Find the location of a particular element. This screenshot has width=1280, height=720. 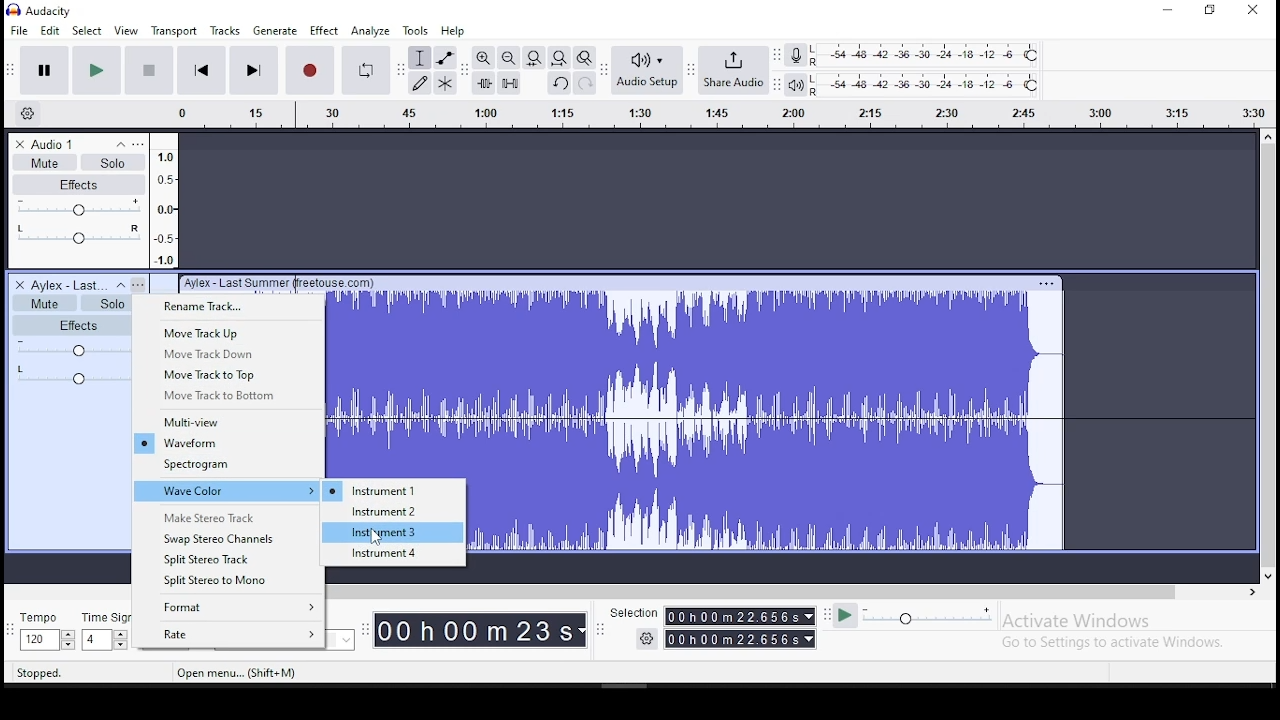

swap stereo channels is located at coordinates (229, 537).